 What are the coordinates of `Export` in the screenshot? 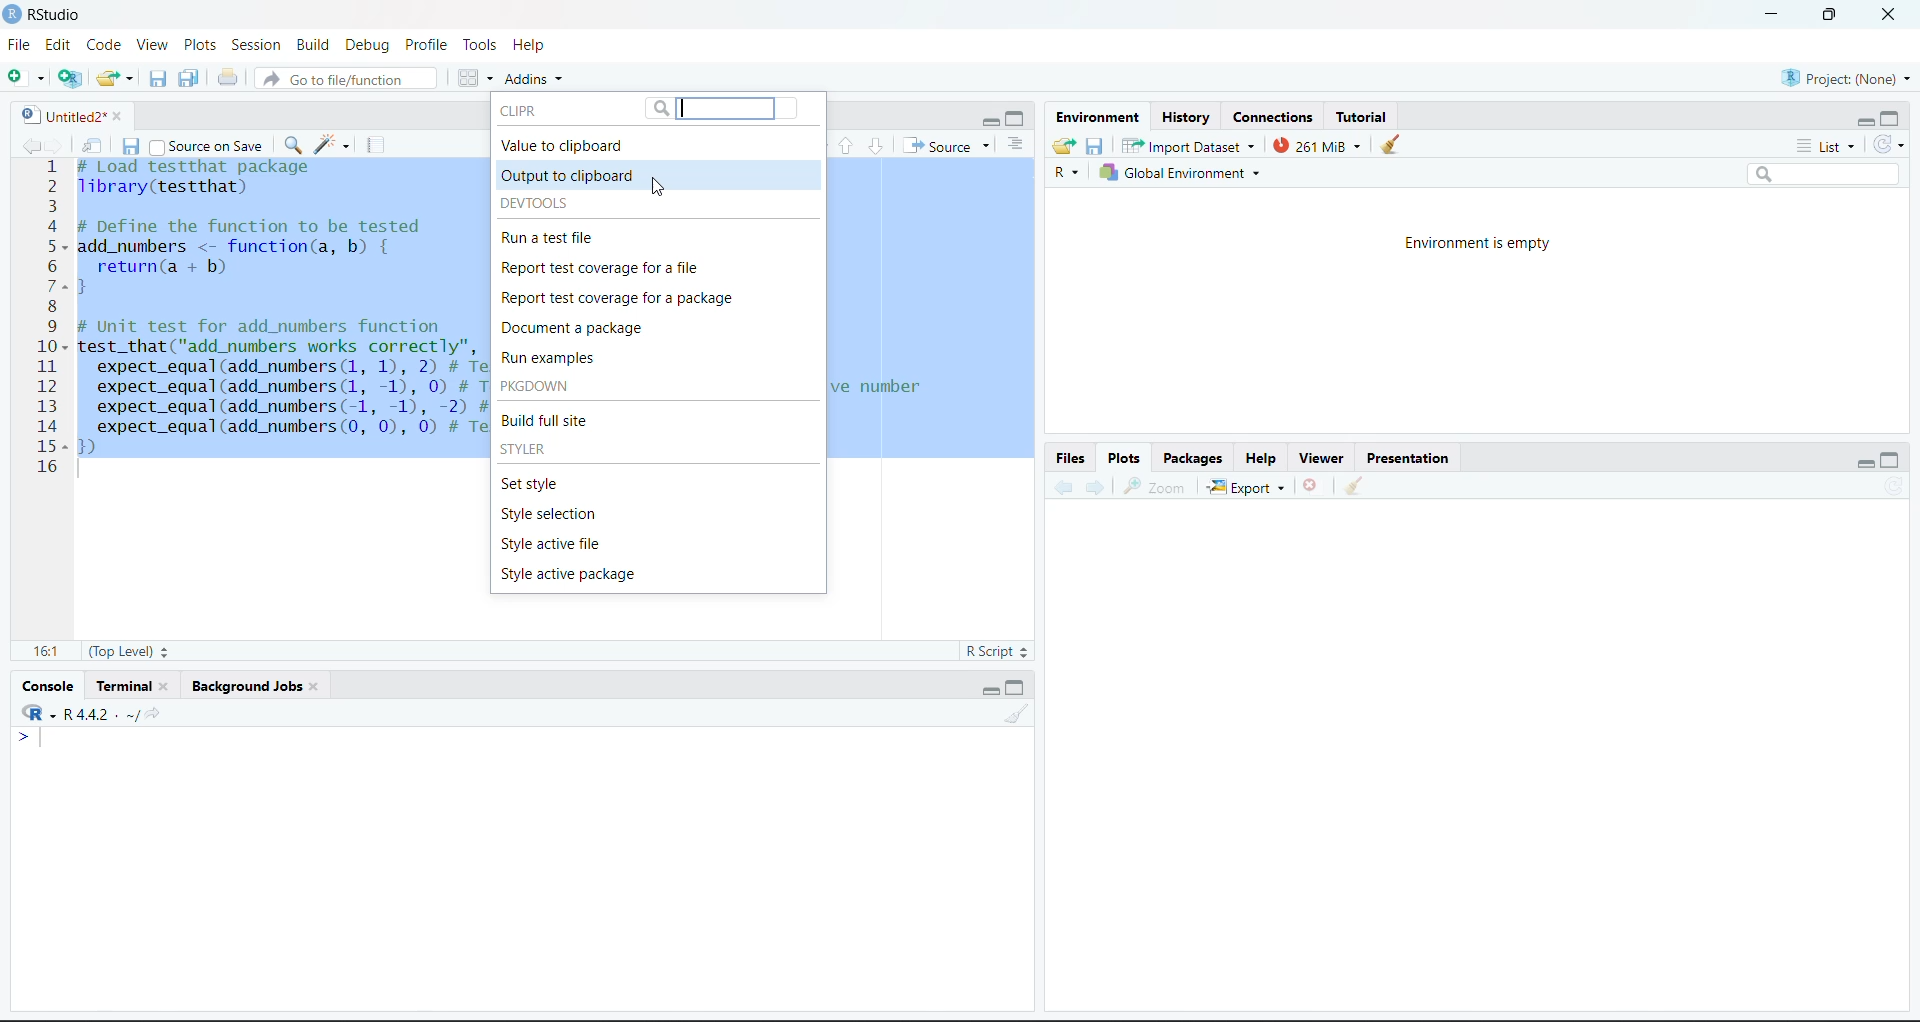 It's located at (1244, 487).